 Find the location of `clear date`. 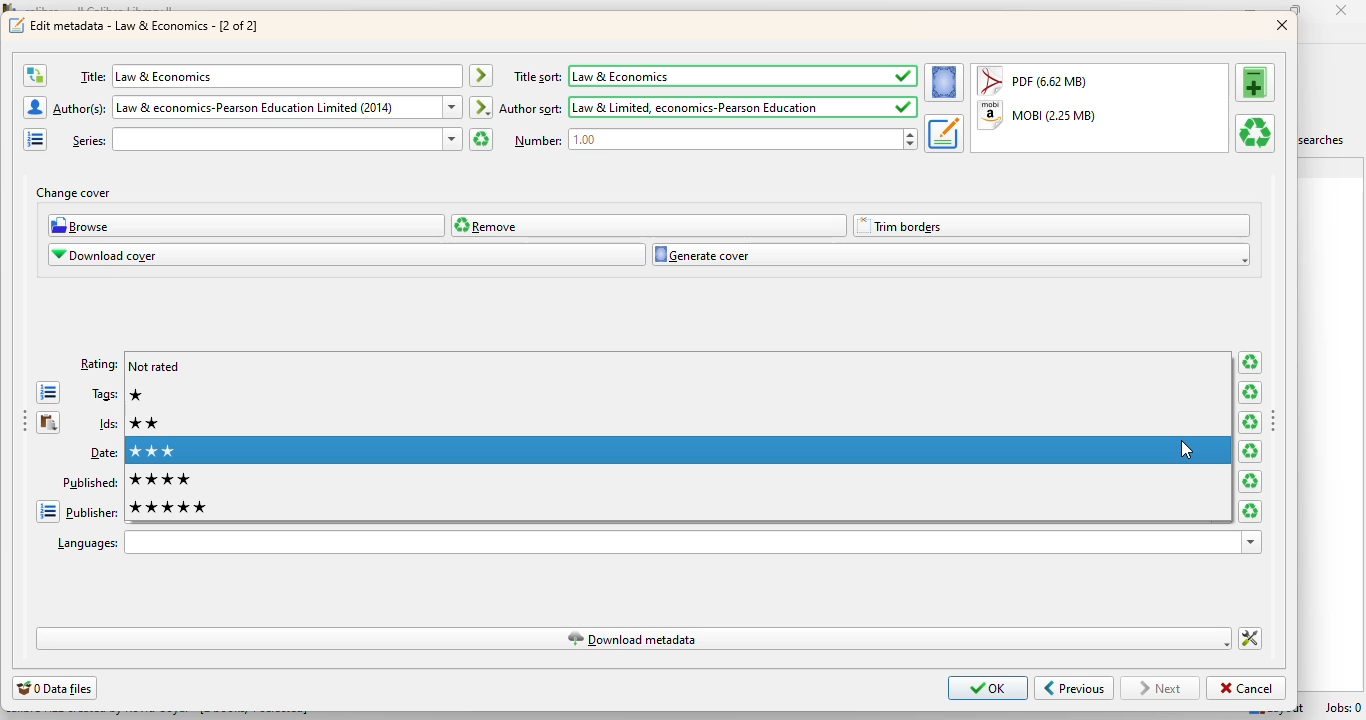

clear date is located at coordinates (1251, 482).